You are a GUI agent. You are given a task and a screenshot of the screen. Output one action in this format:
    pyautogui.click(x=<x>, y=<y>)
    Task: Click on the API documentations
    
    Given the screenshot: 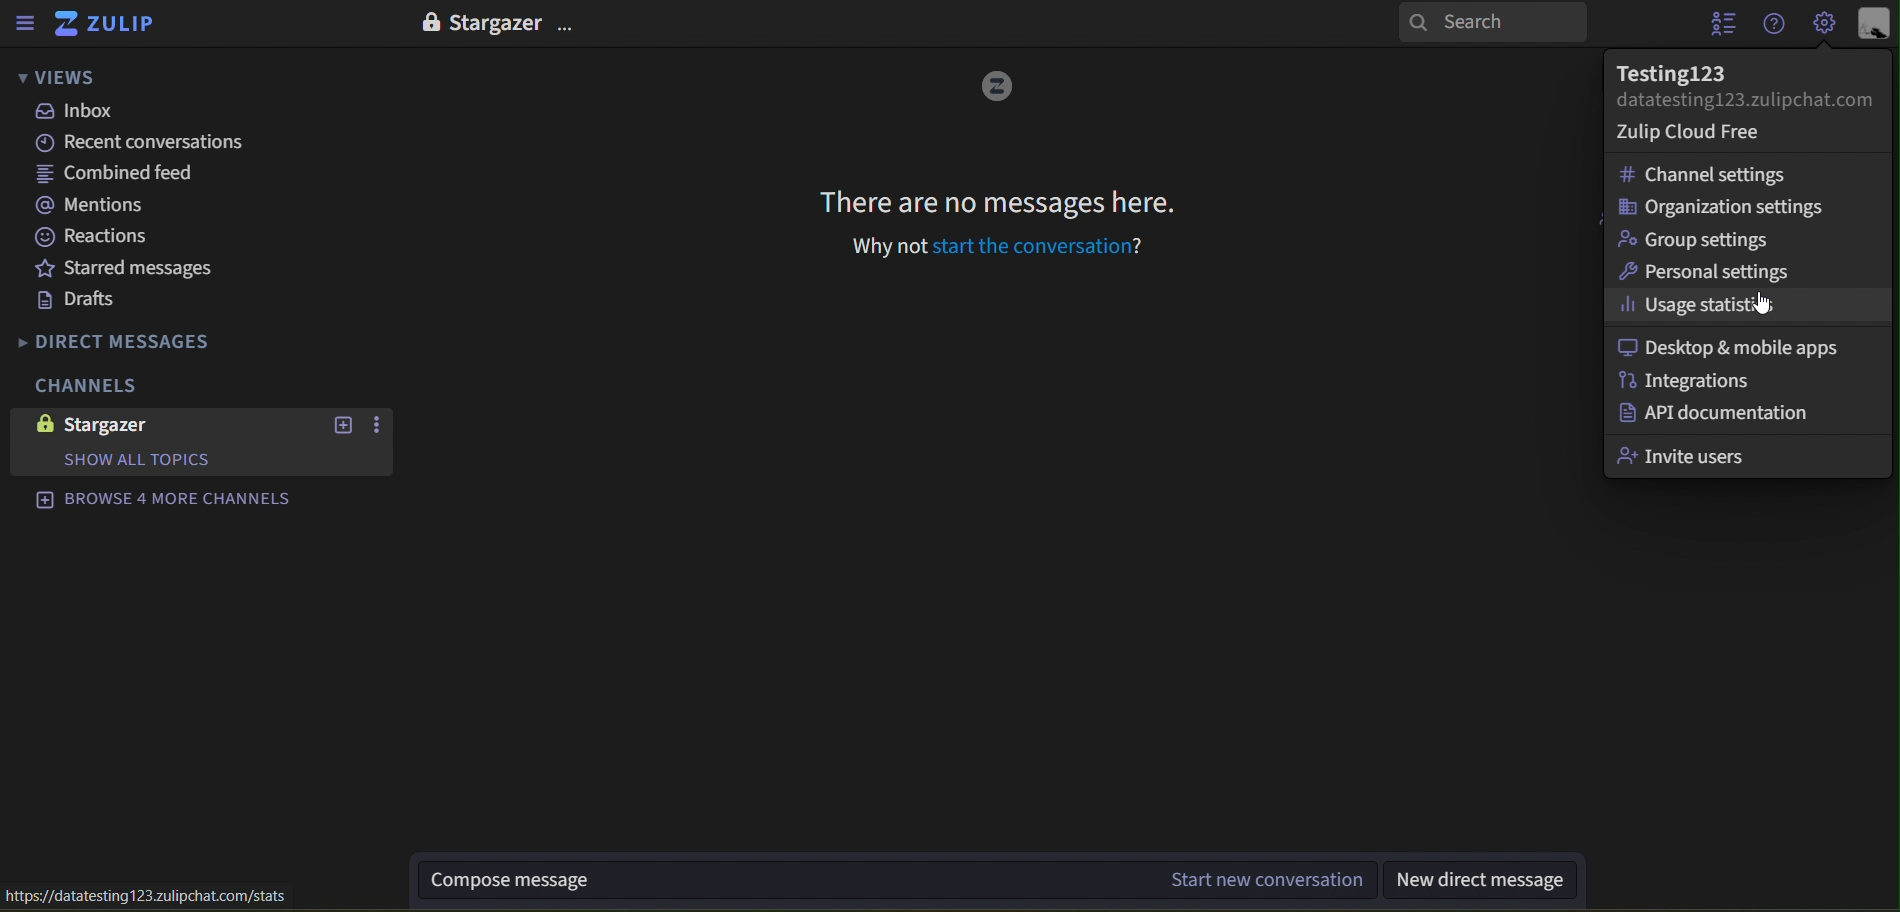 What is the action you would take?
    pyautogui.click(x=1715, y=412)
    